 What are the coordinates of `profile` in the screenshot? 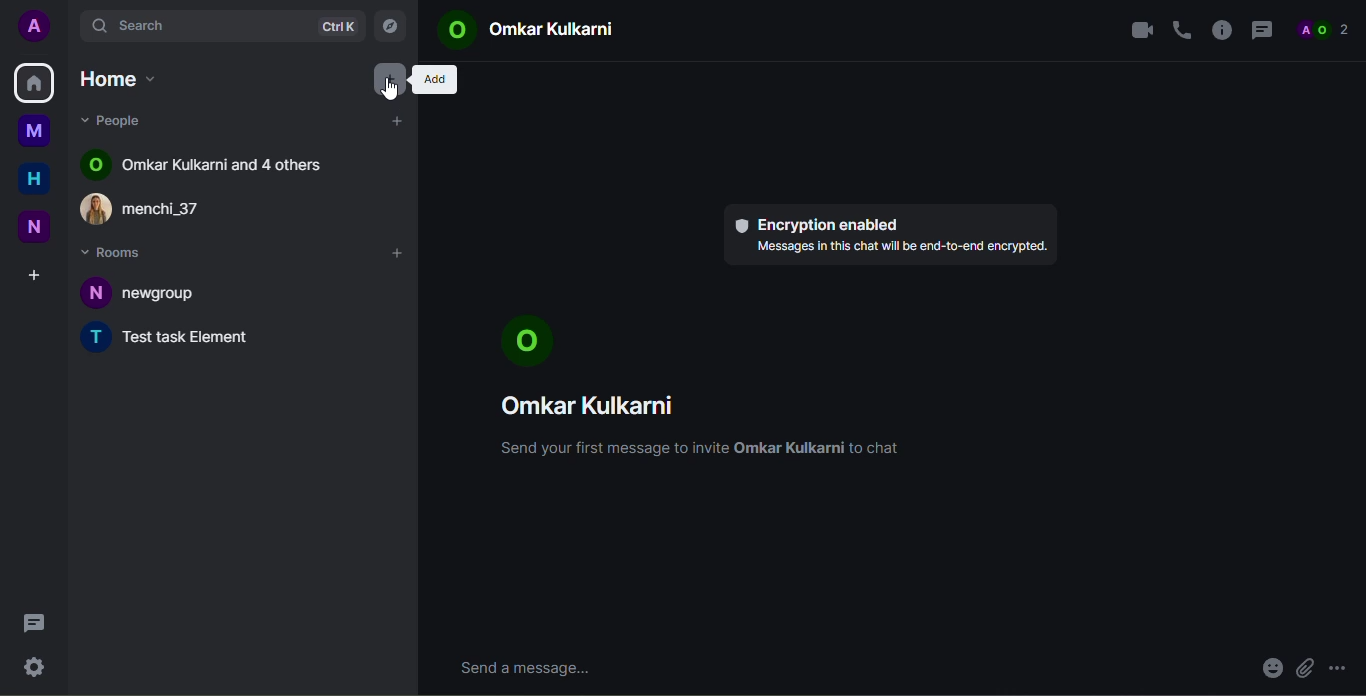 It's located at (37, 25).